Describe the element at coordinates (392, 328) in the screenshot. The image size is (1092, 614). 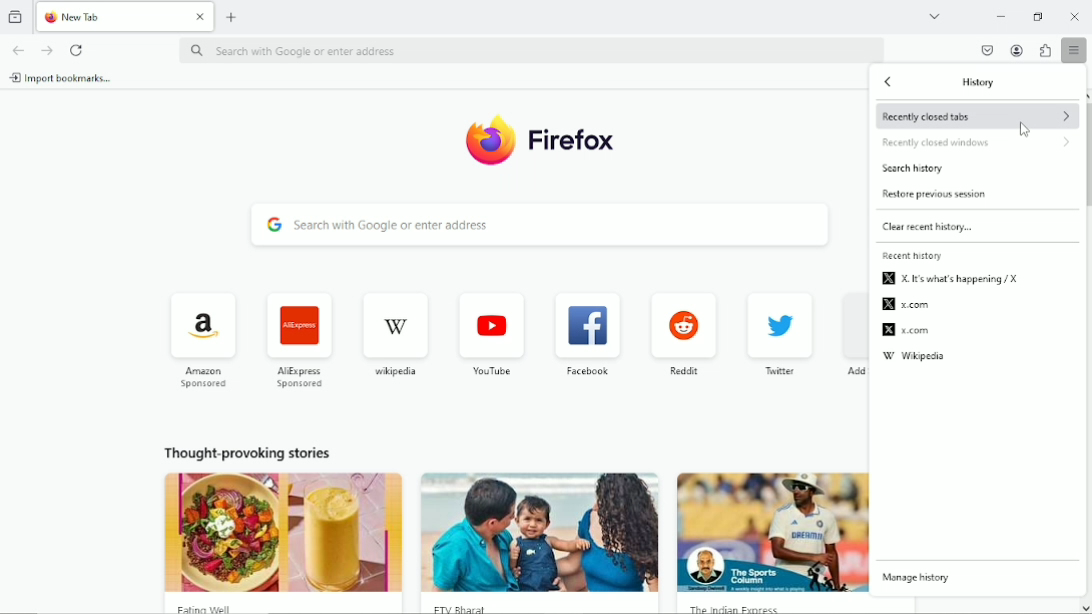
I see `icon` at that location.